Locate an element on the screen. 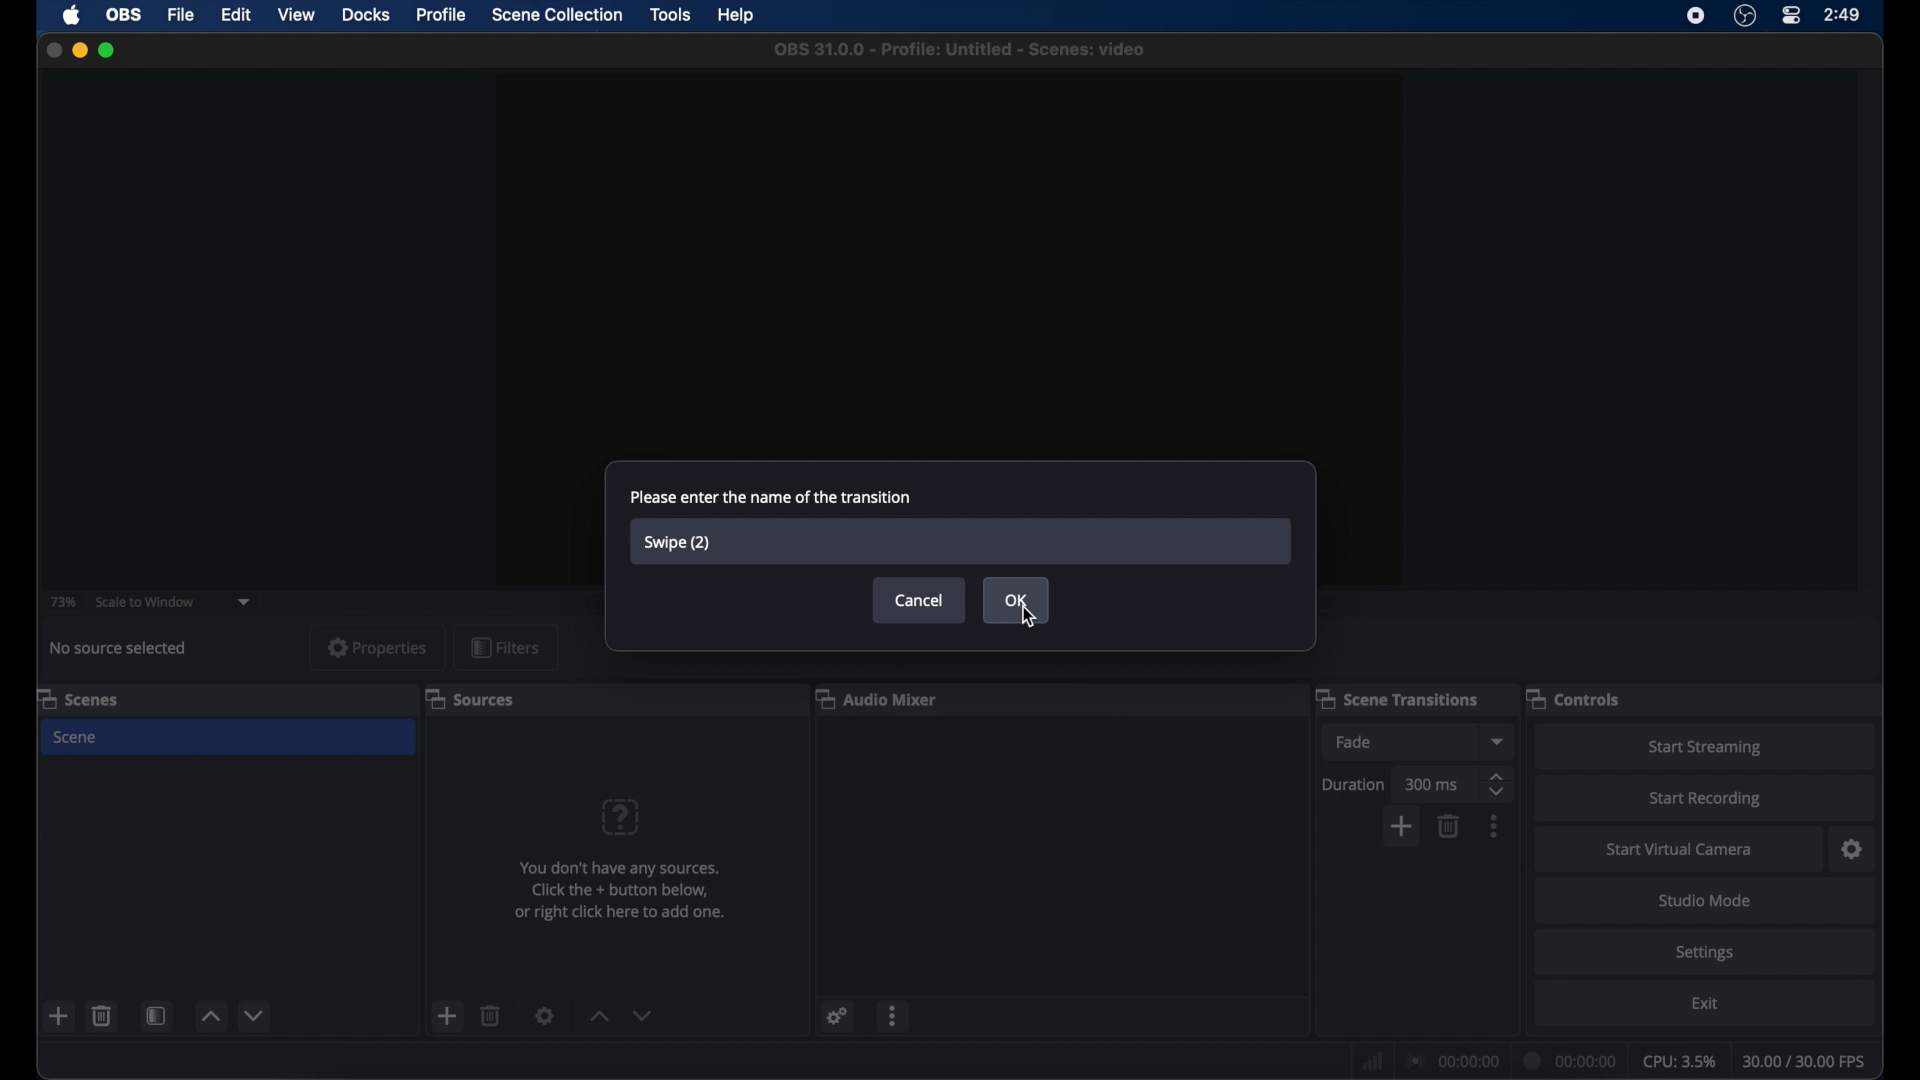 The width and height of the screenshot is (1920, 1080). settings is located at coordinates (838, 1016).